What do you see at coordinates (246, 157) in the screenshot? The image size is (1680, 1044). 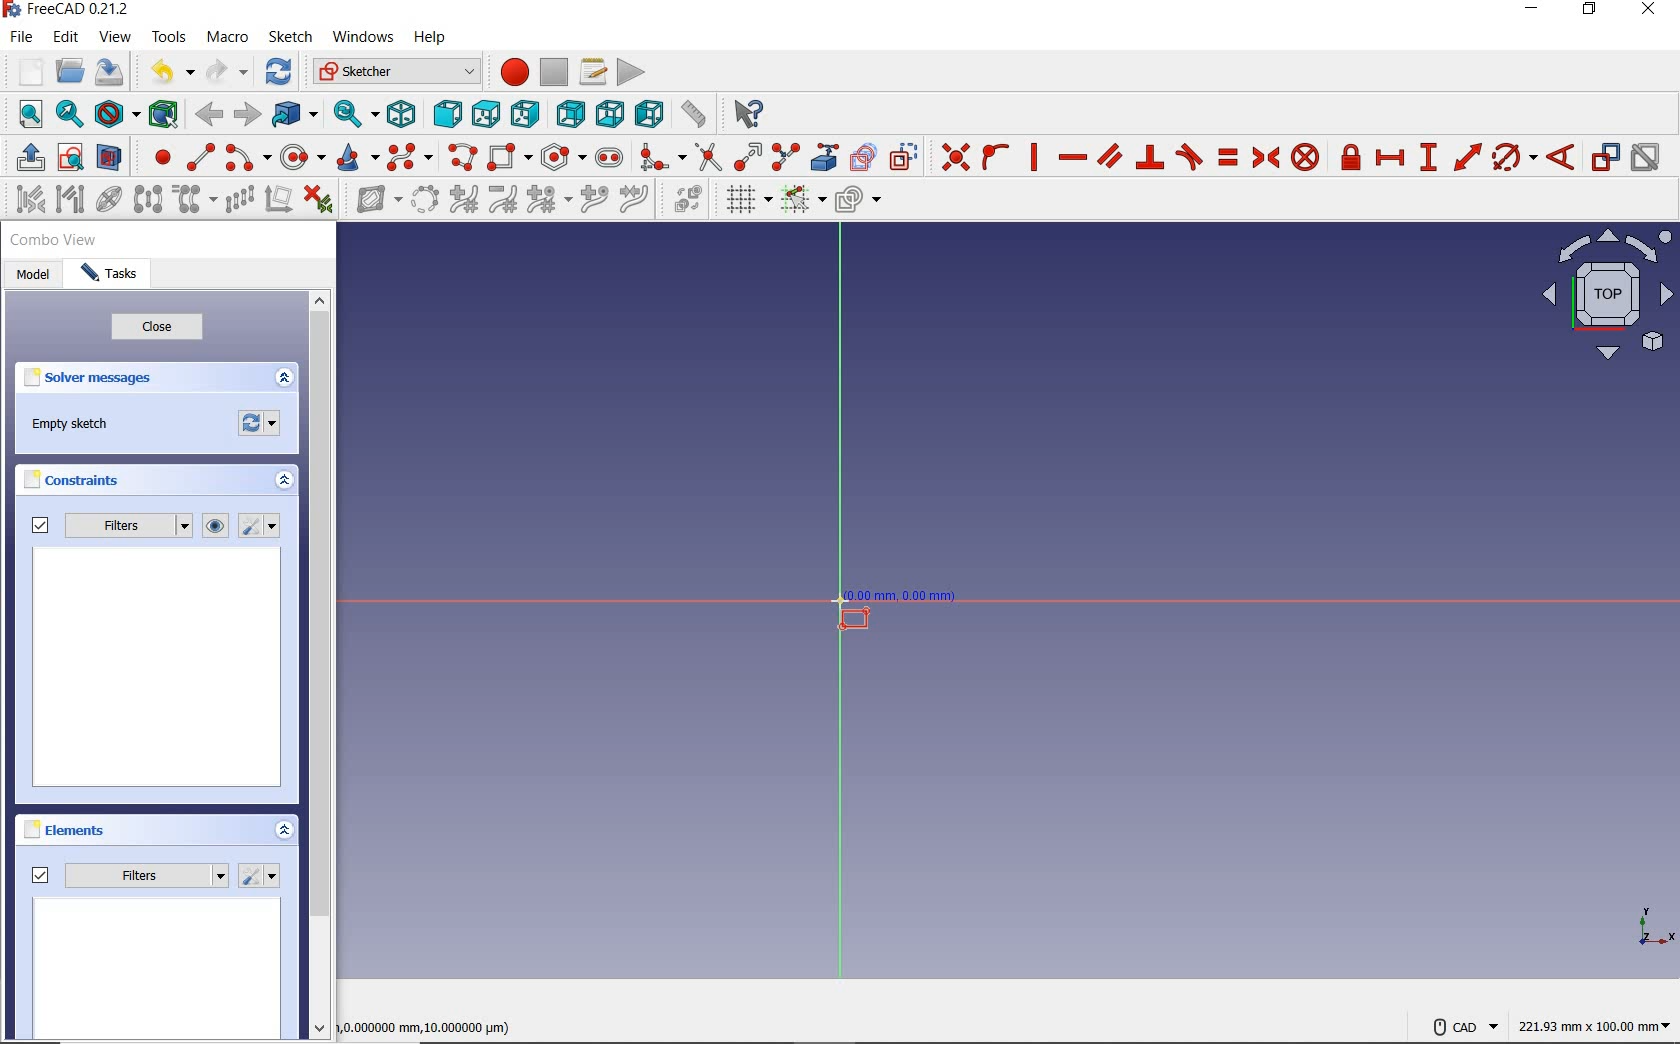 I see `create arc` at bounding box center [246, 157].